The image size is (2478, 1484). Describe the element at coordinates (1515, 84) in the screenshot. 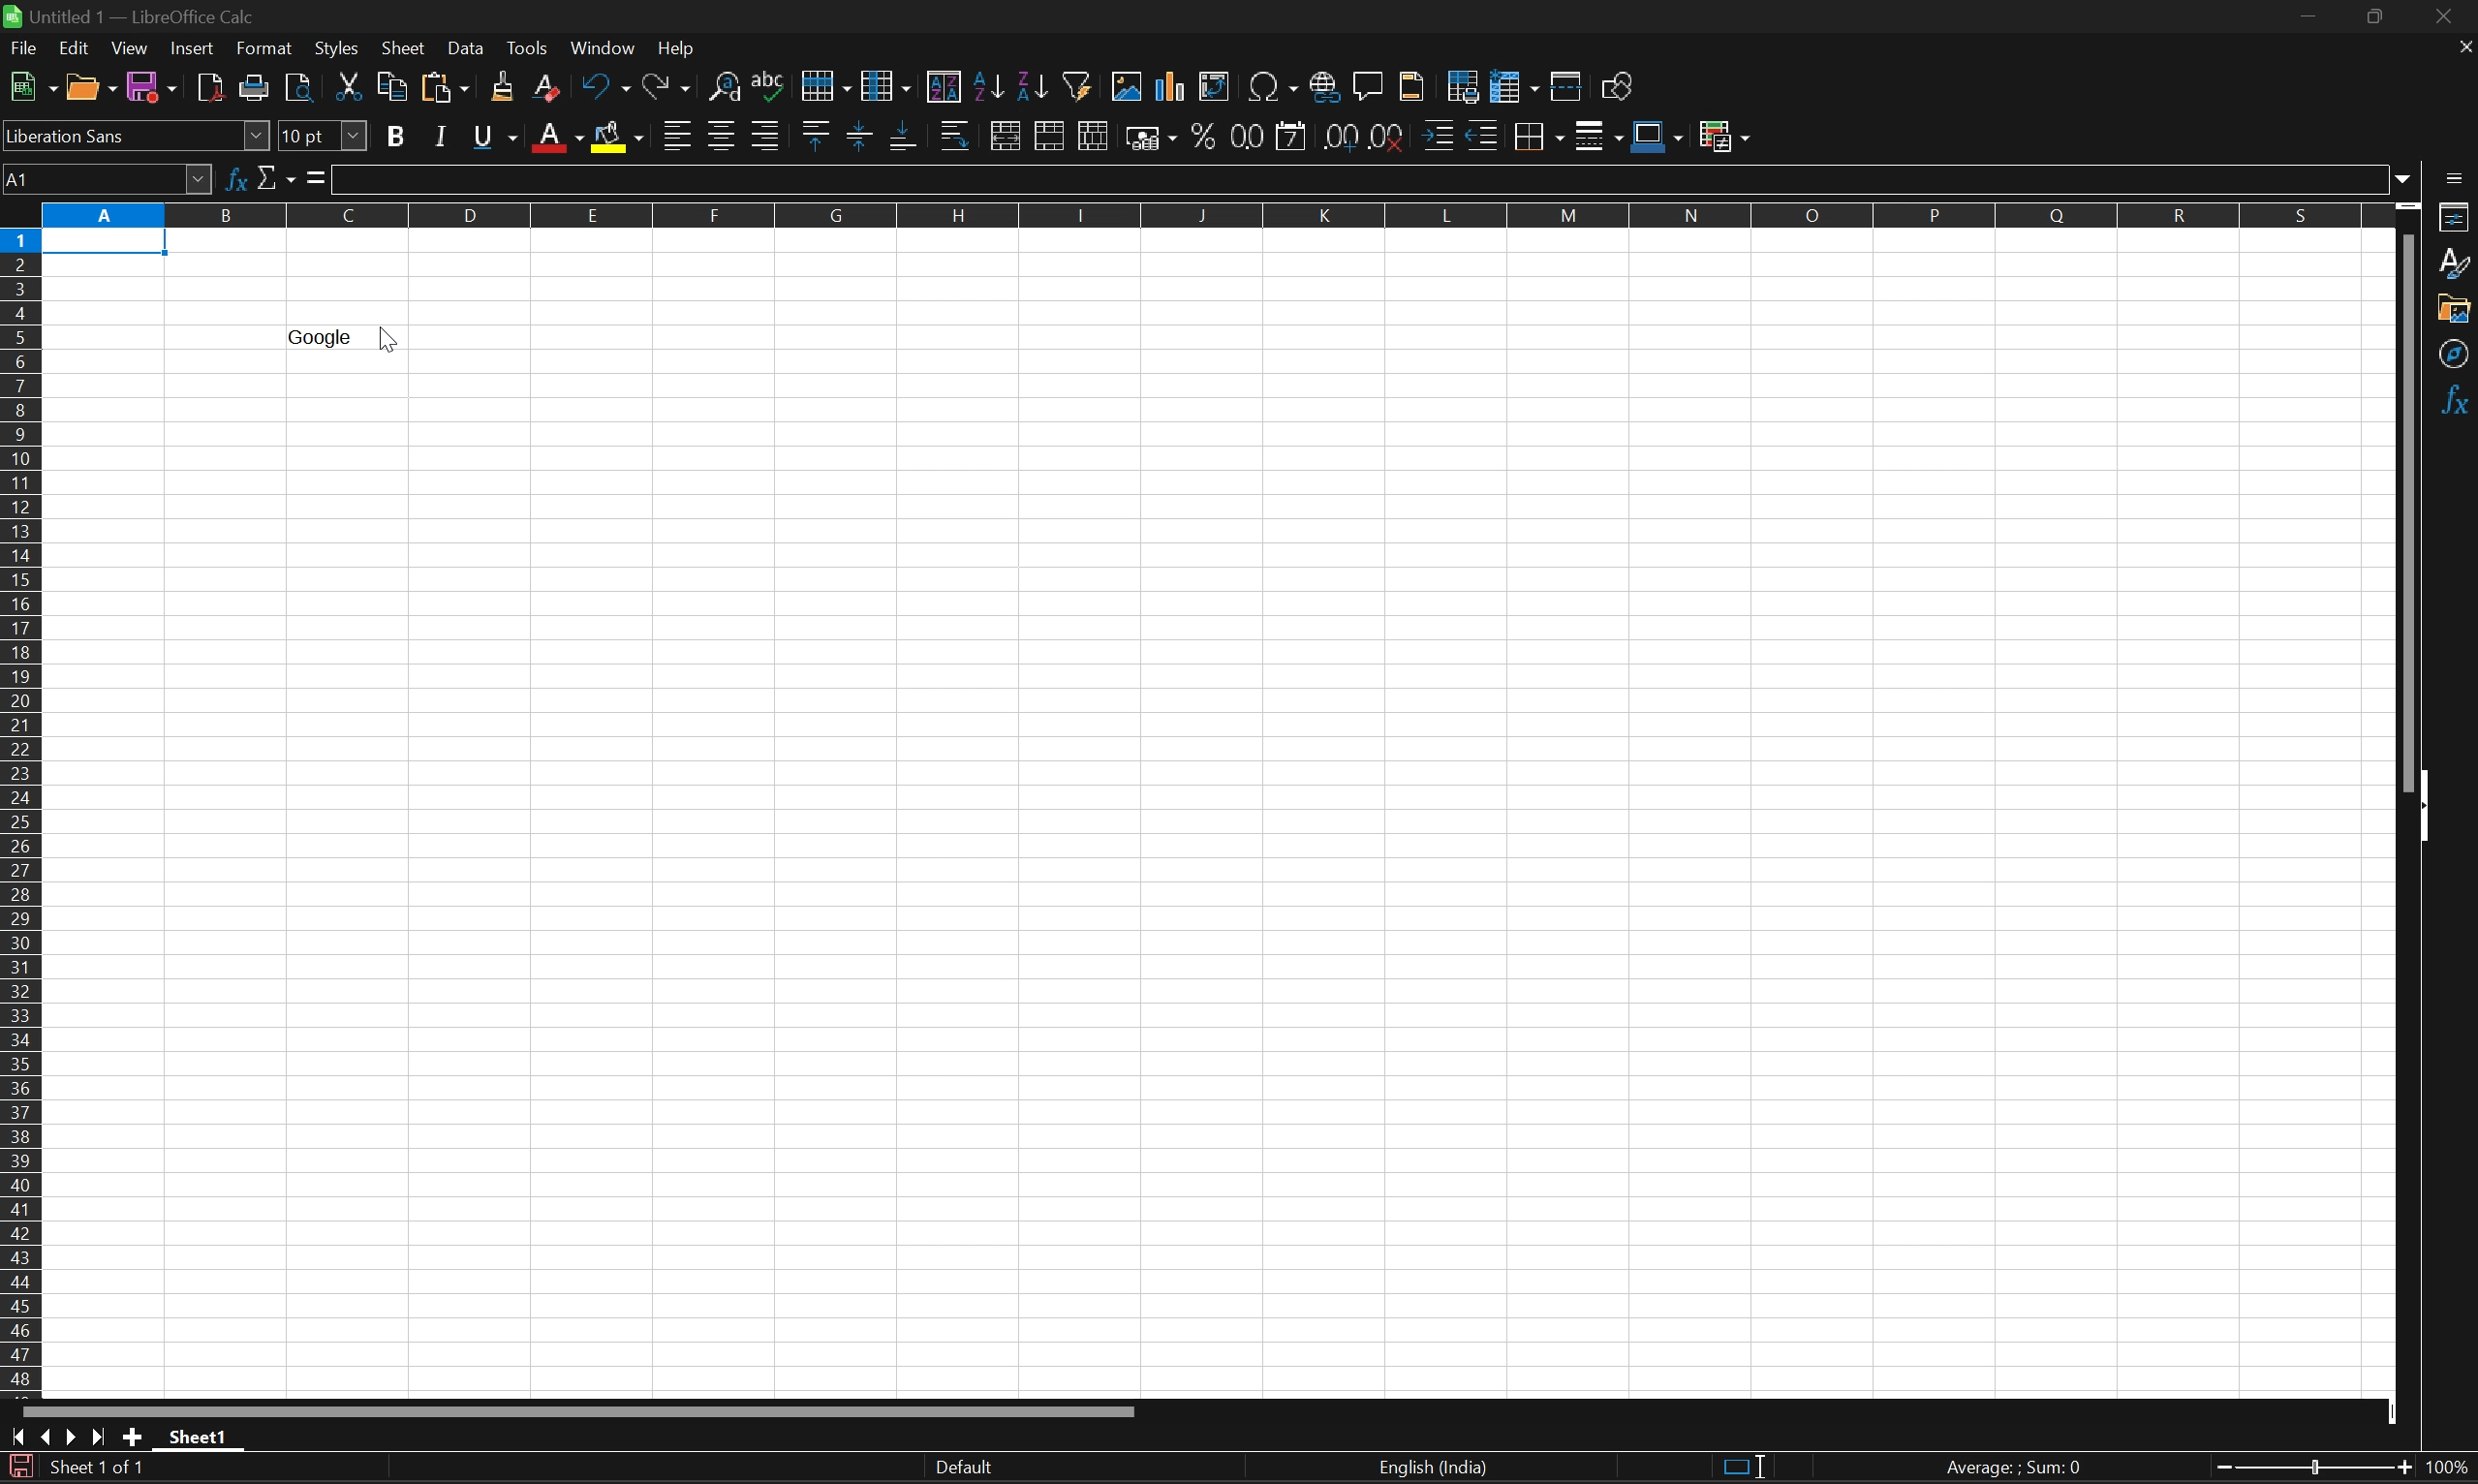

I see `Freeze rows and columns` at that location.